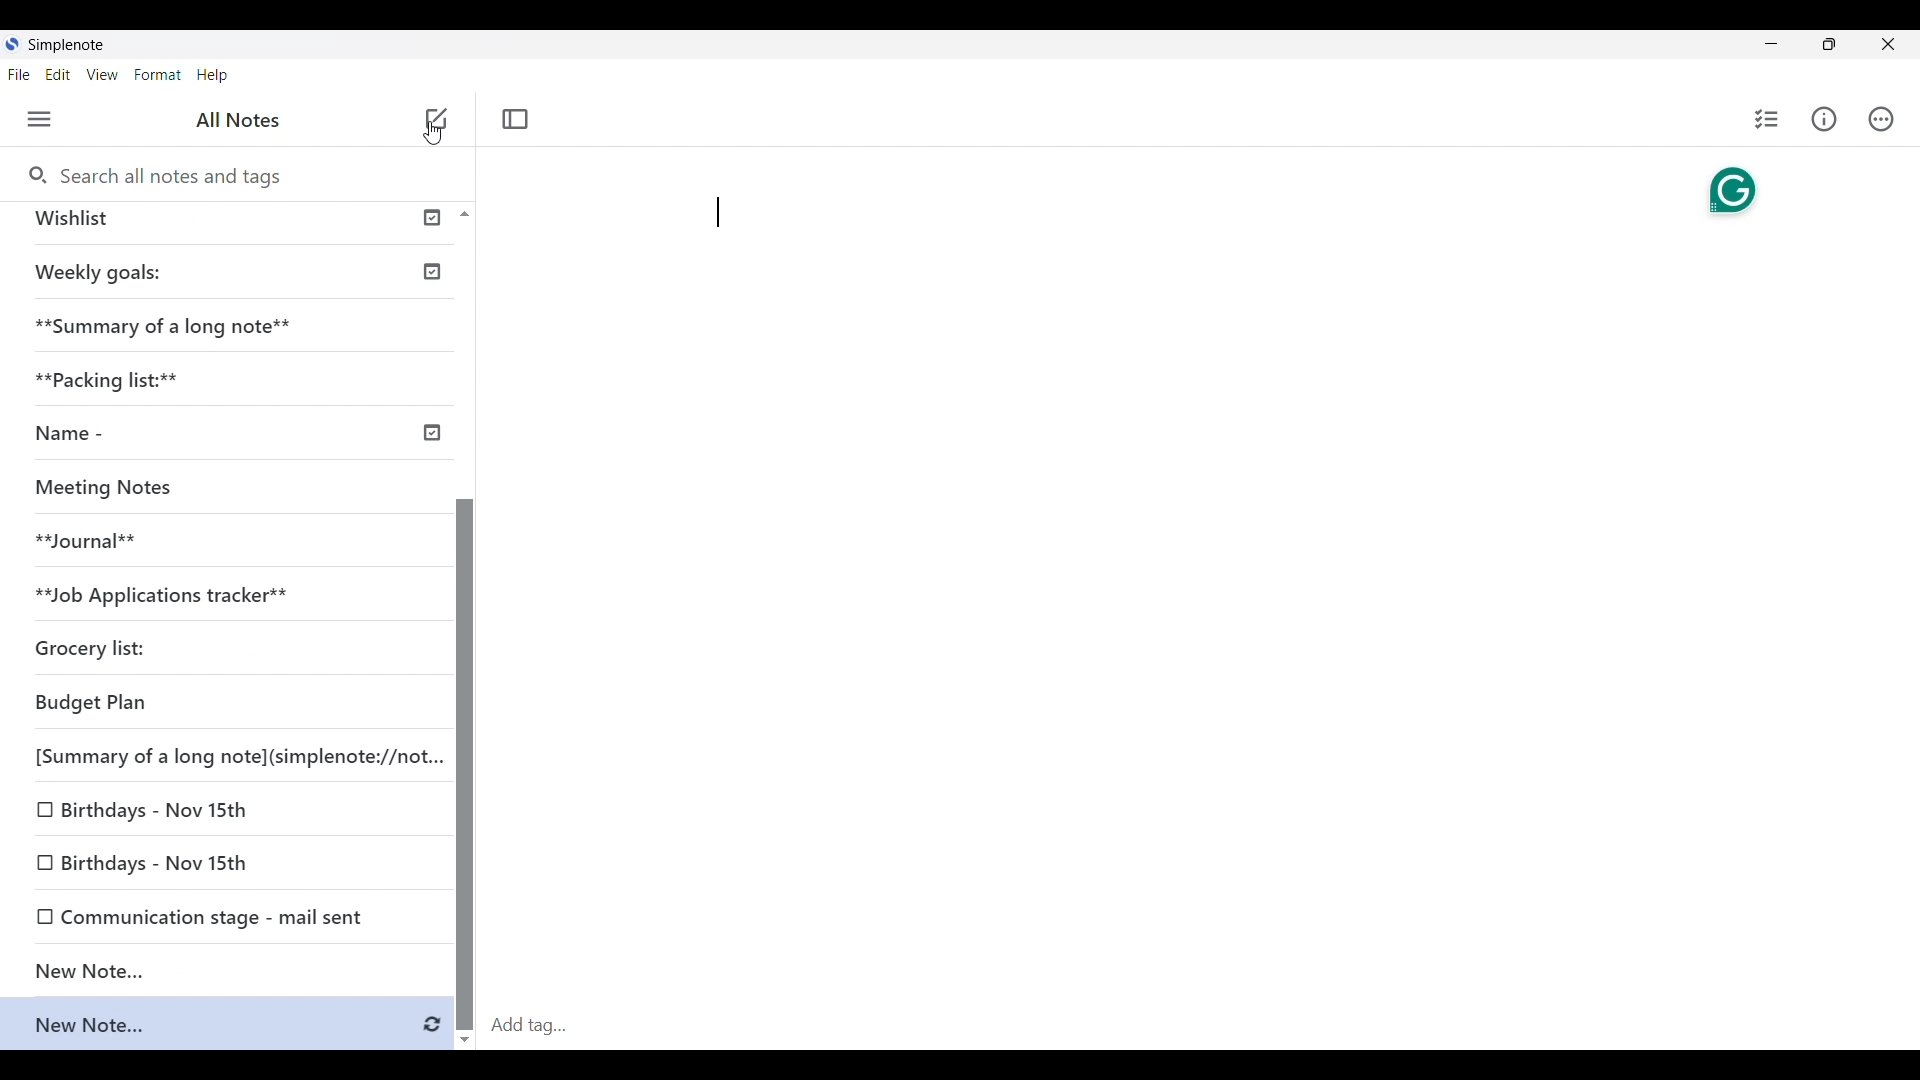 The height and width of the screenshot is (1080, 1920). What do you see at coordinates (43, 813) in the screenshot?
I see `Checkbox` at bounding box center [43, 813].